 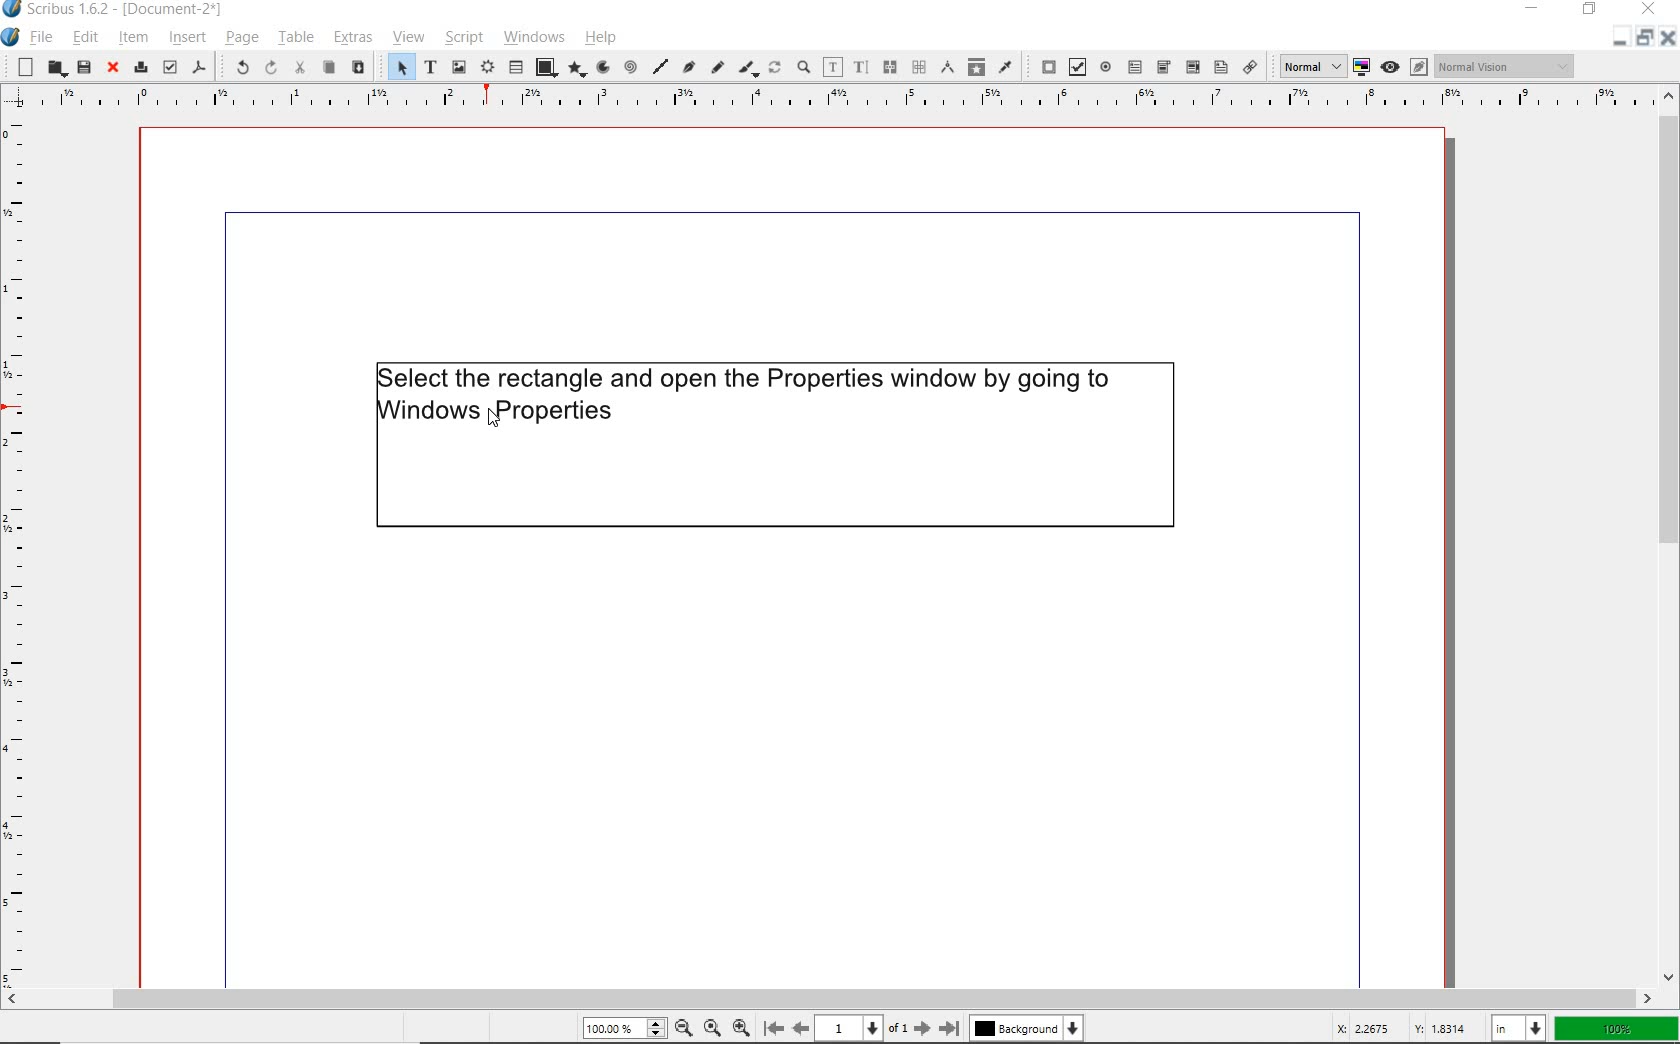 What do you see at coordinates (976, 66) in the screenshot?
I see `copy item properties` at bounding box center [976, 66].